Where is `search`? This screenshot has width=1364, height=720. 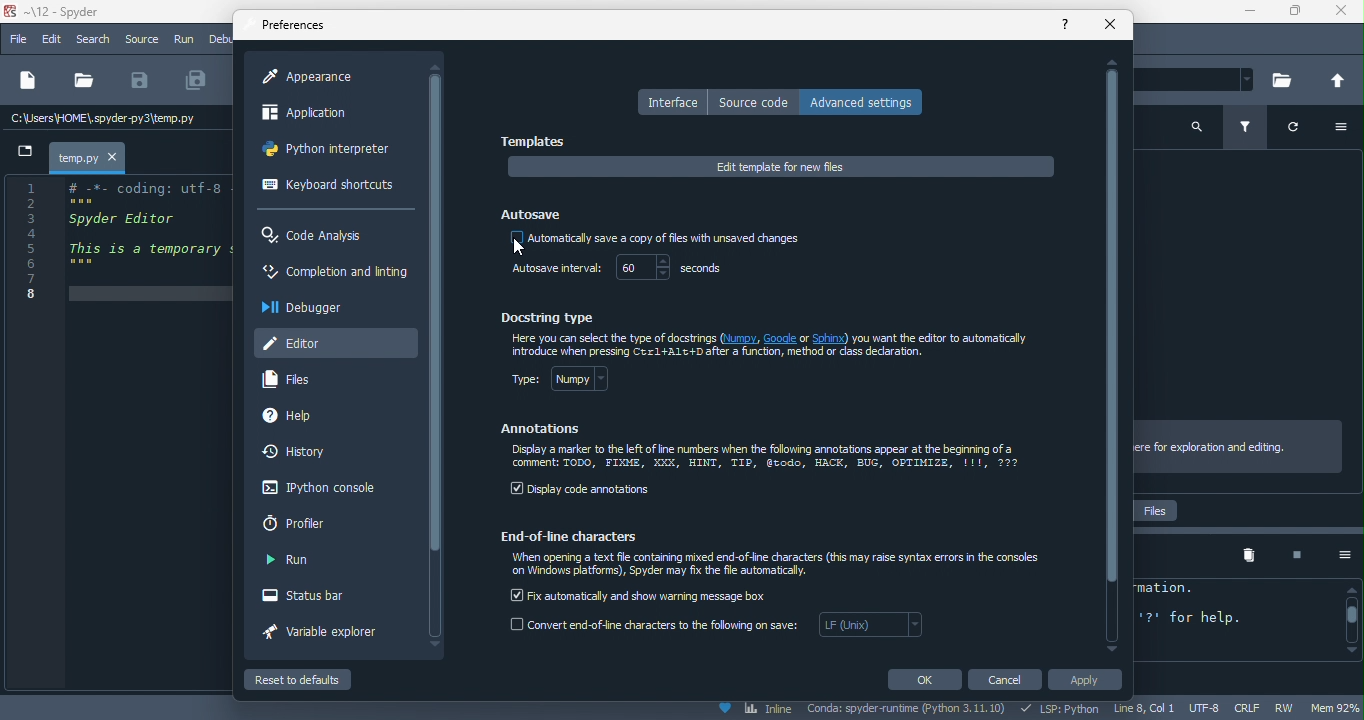
search is located at coordinates (1197, 125).